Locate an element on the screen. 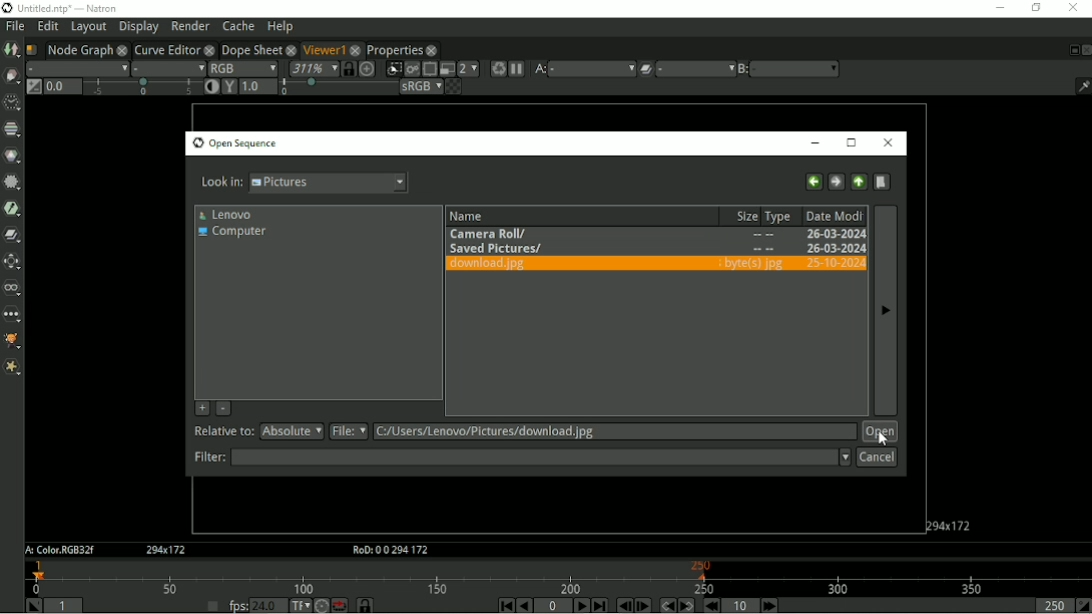 The width and height of the screenshot is (1092, 614). Enable region of interest that limit the portion of the viewer is located at coordinates (429, 69).